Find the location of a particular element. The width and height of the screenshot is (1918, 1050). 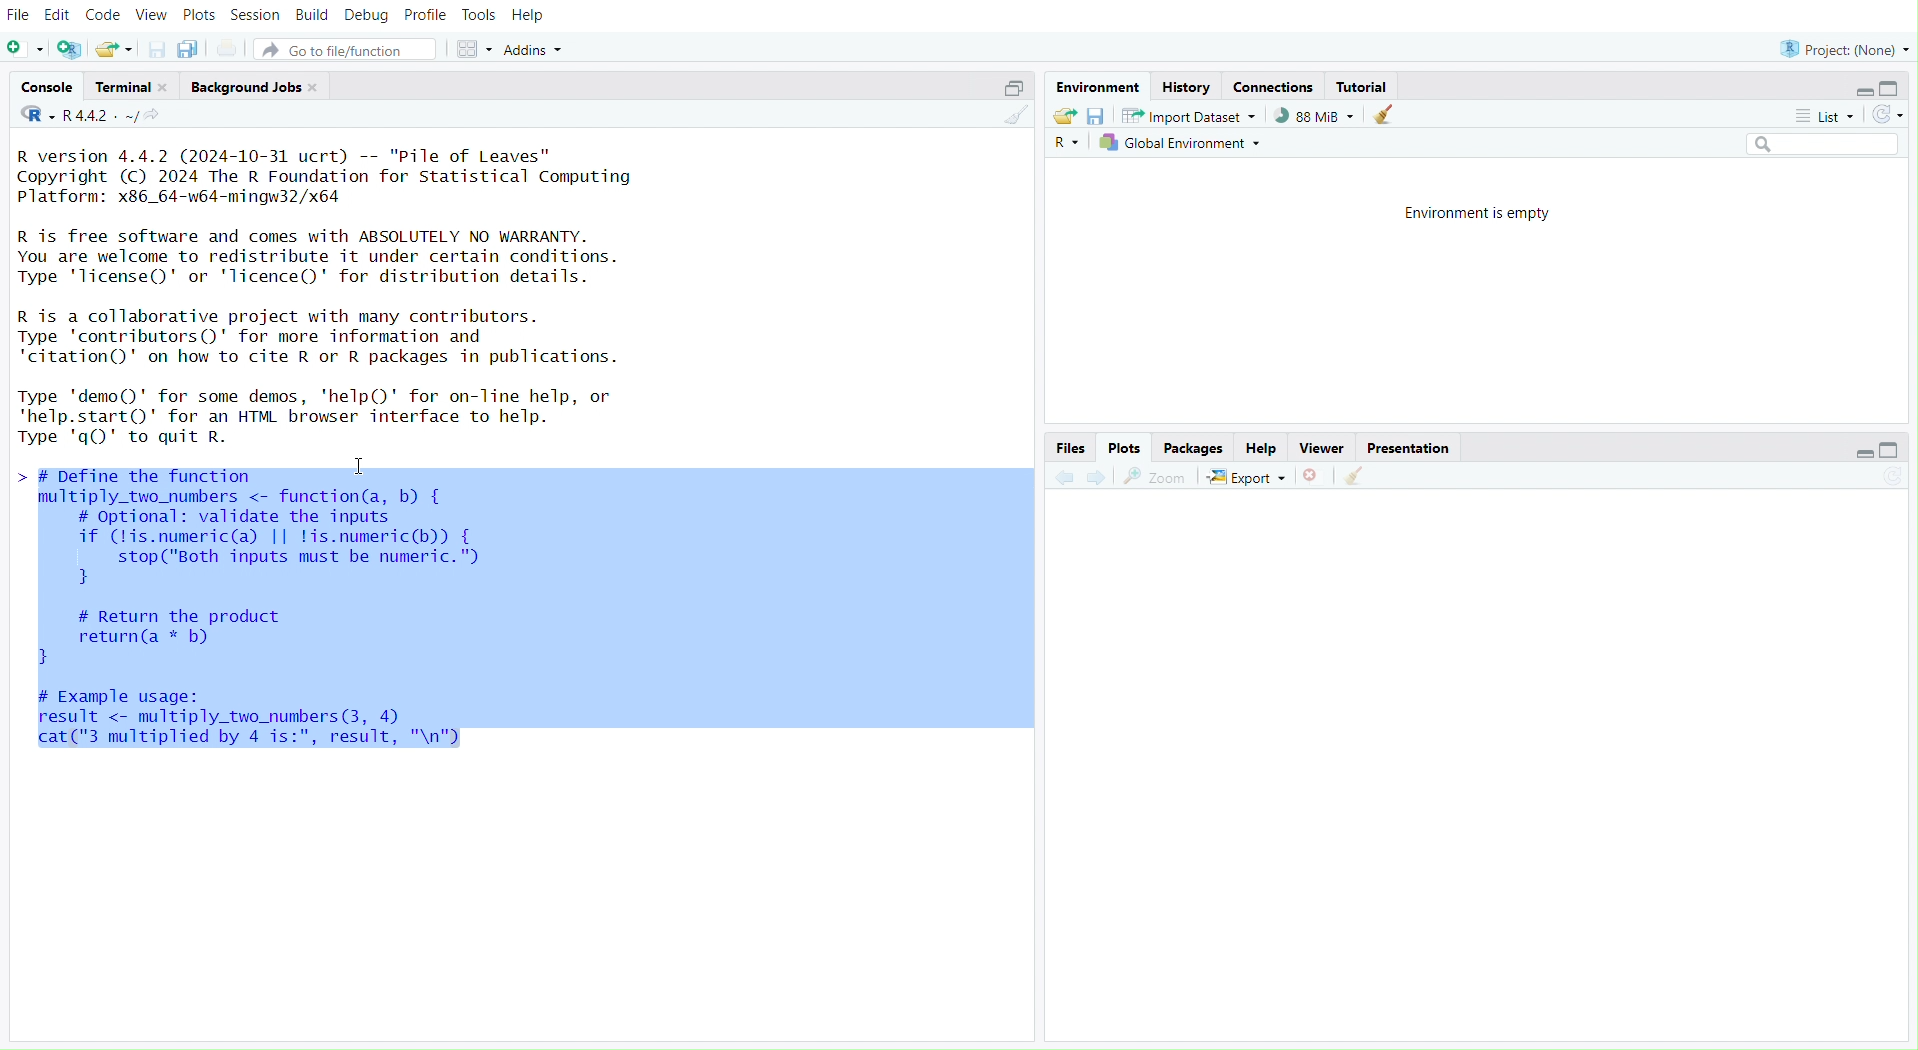

Save all open documents (Ctrl + Alt + S) is located at coordinates (188, 48).